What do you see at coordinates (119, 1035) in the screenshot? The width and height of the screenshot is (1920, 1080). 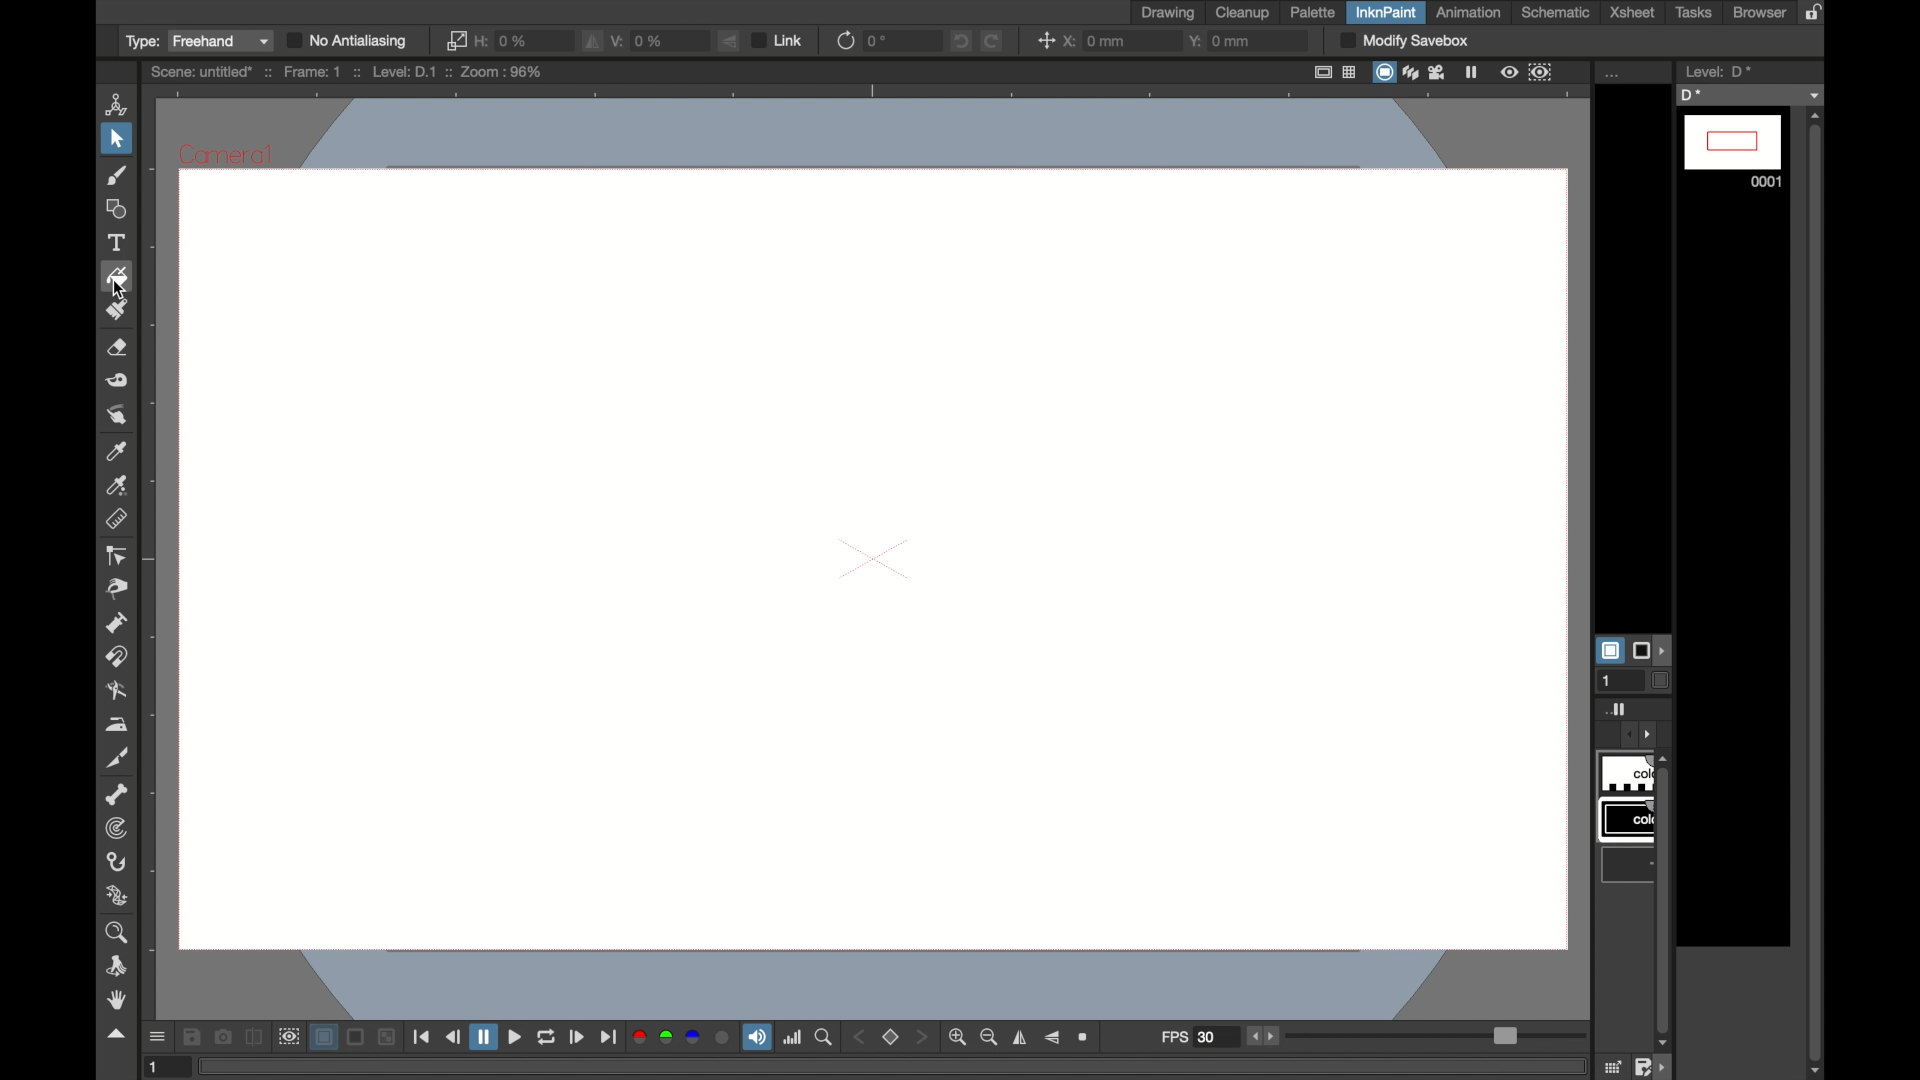 I see `drag handle` at bounding box center [119, 1035].